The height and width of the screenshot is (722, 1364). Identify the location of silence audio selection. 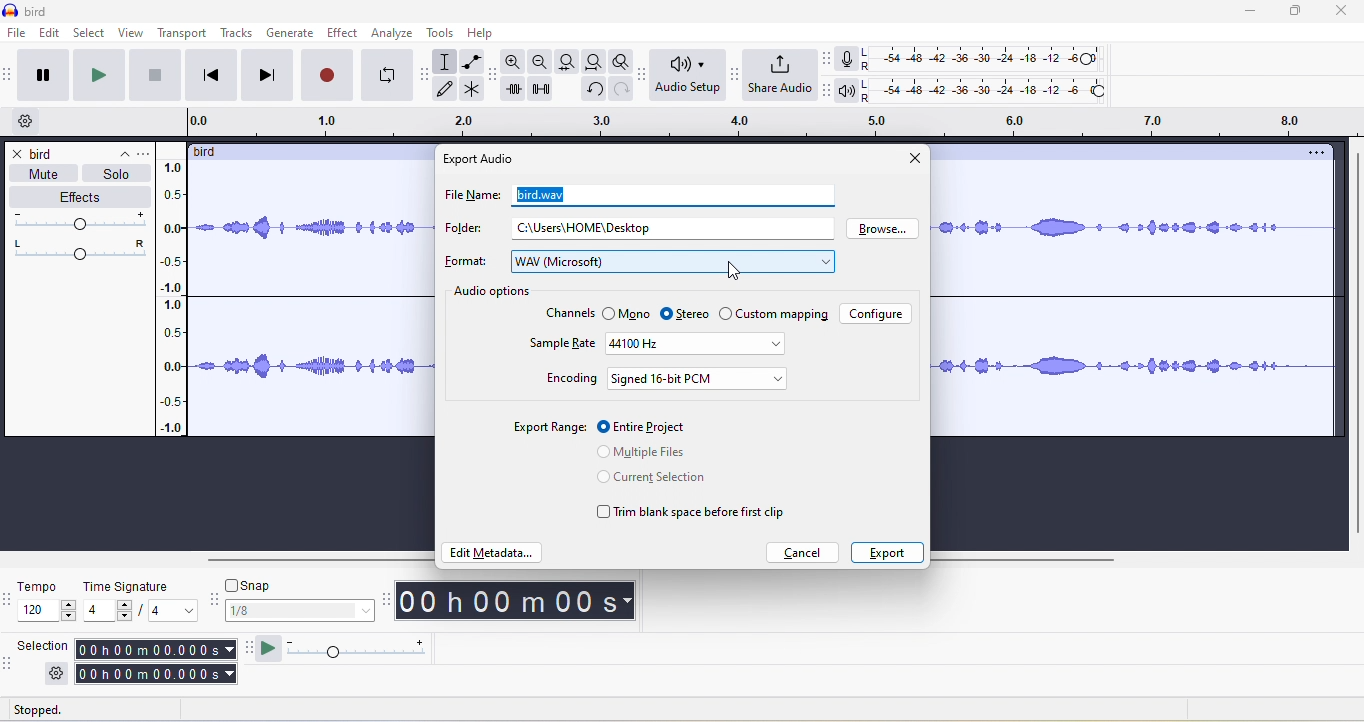
(547, 93).